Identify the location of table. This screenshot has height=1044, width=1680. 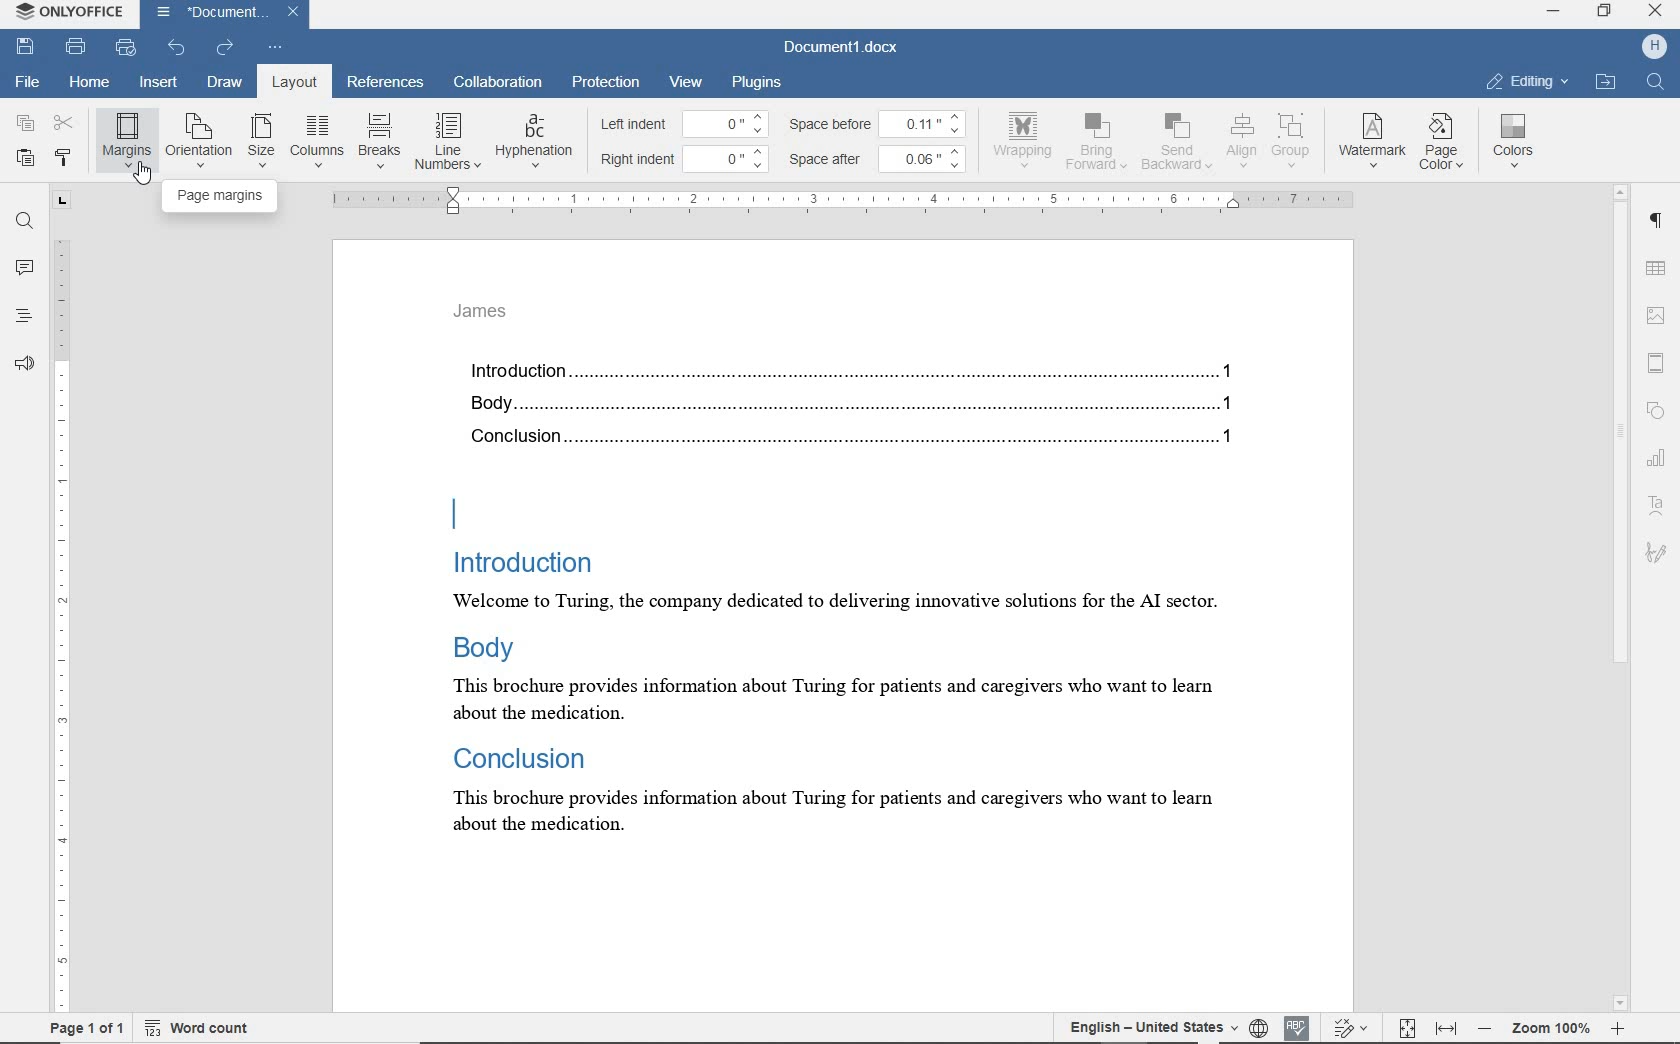
(1660, 269).